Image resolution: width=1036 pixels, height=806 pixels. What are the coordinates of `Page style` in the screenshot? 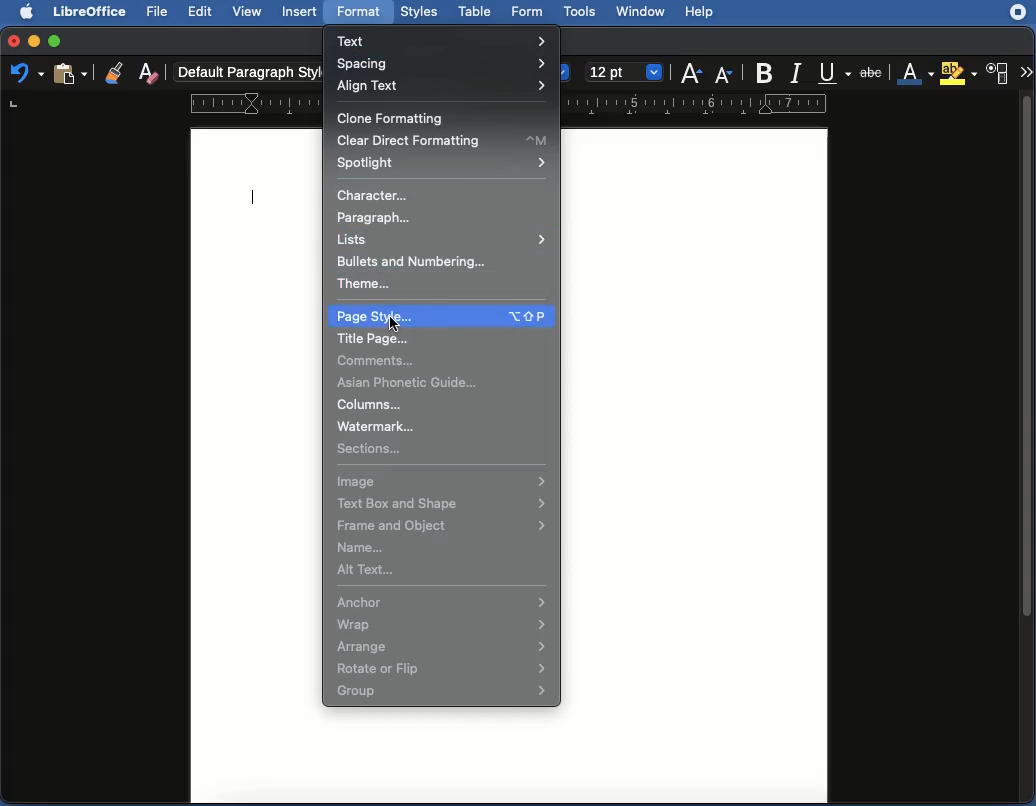 It's located at (440, 313).